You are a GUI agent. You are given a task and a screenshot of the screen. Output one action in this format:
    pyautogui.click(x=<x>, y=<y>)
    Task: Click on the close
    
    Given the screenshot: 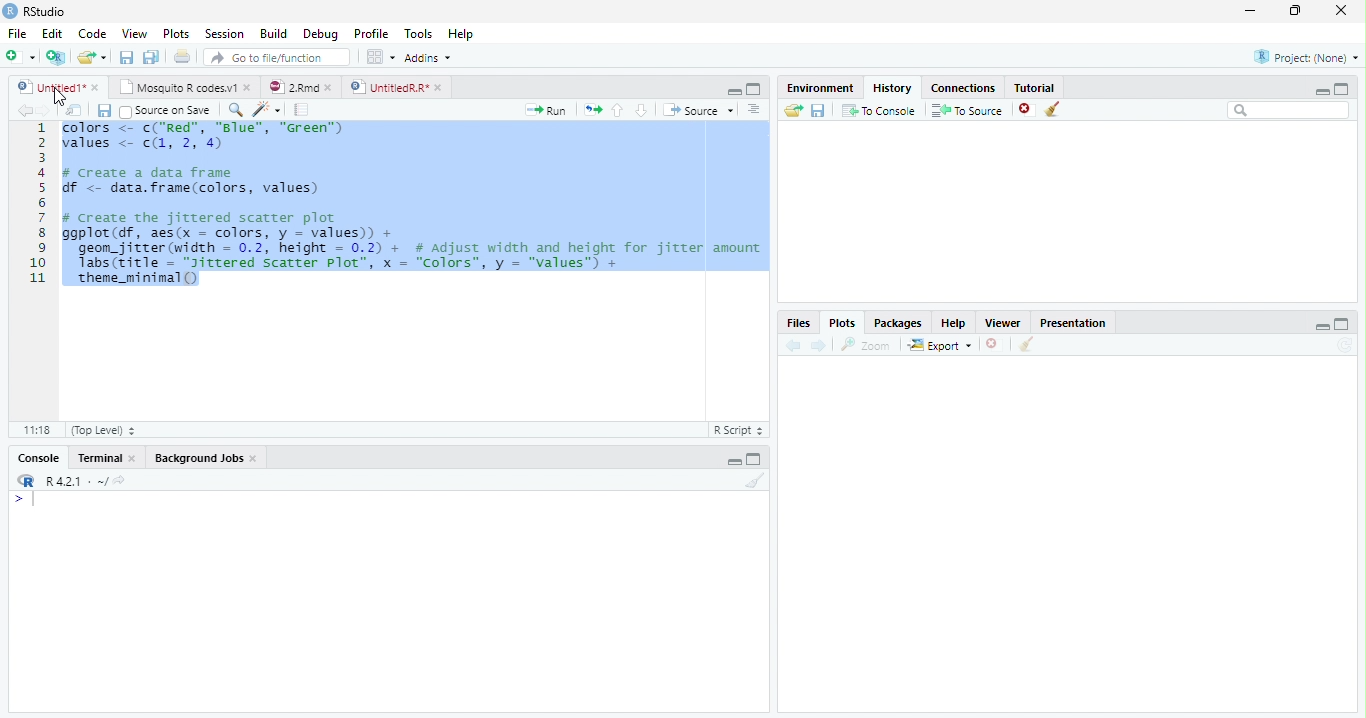 What is the action you would take?
    pyautogui.click(x=247, y=87)
    